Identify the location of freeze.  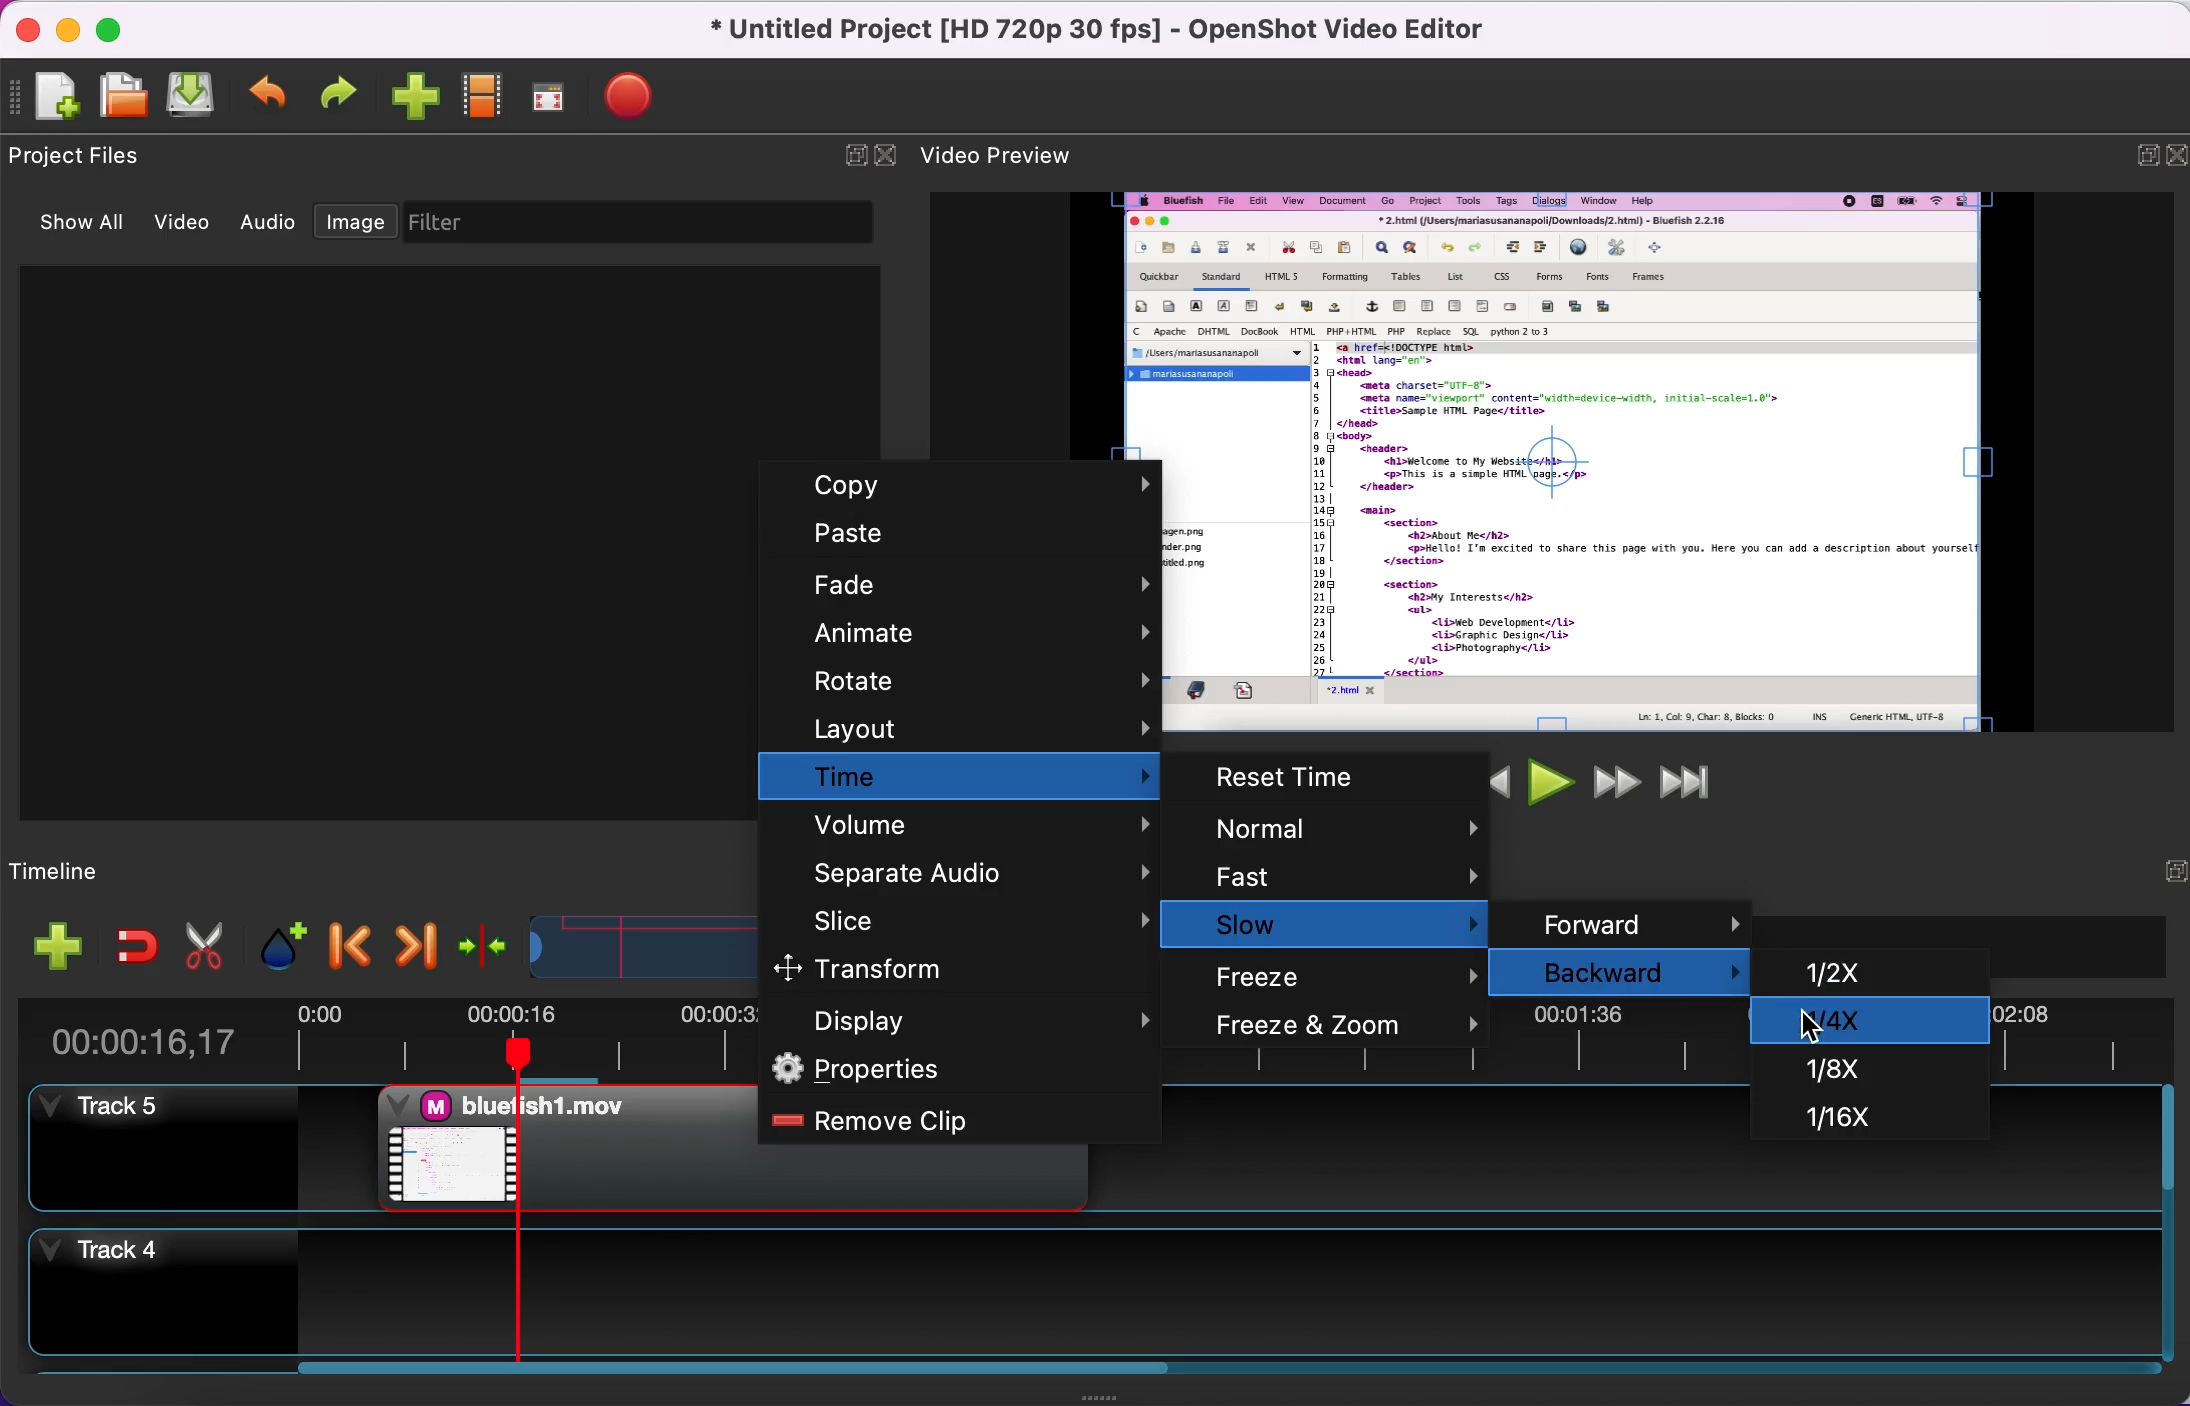
(1351, 973).